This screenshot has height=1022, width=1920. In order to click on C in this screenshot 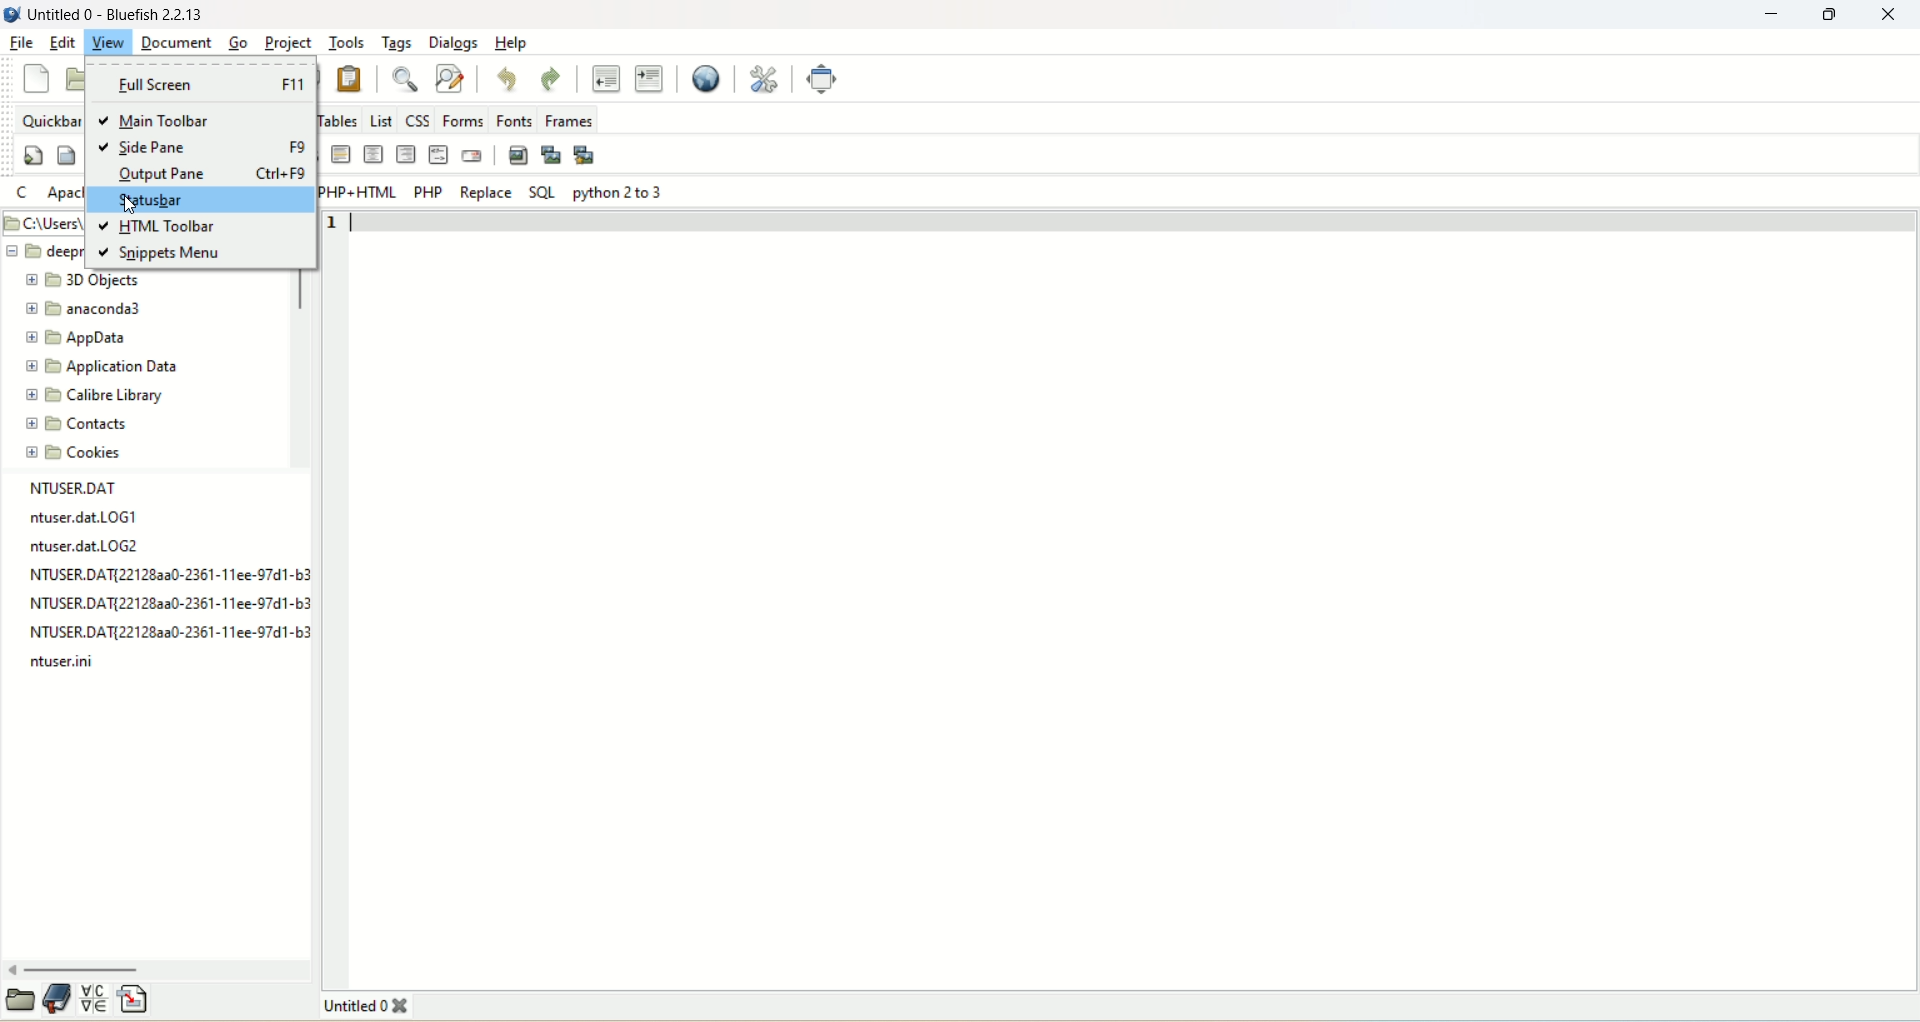, I will do `click(25, 193)`.